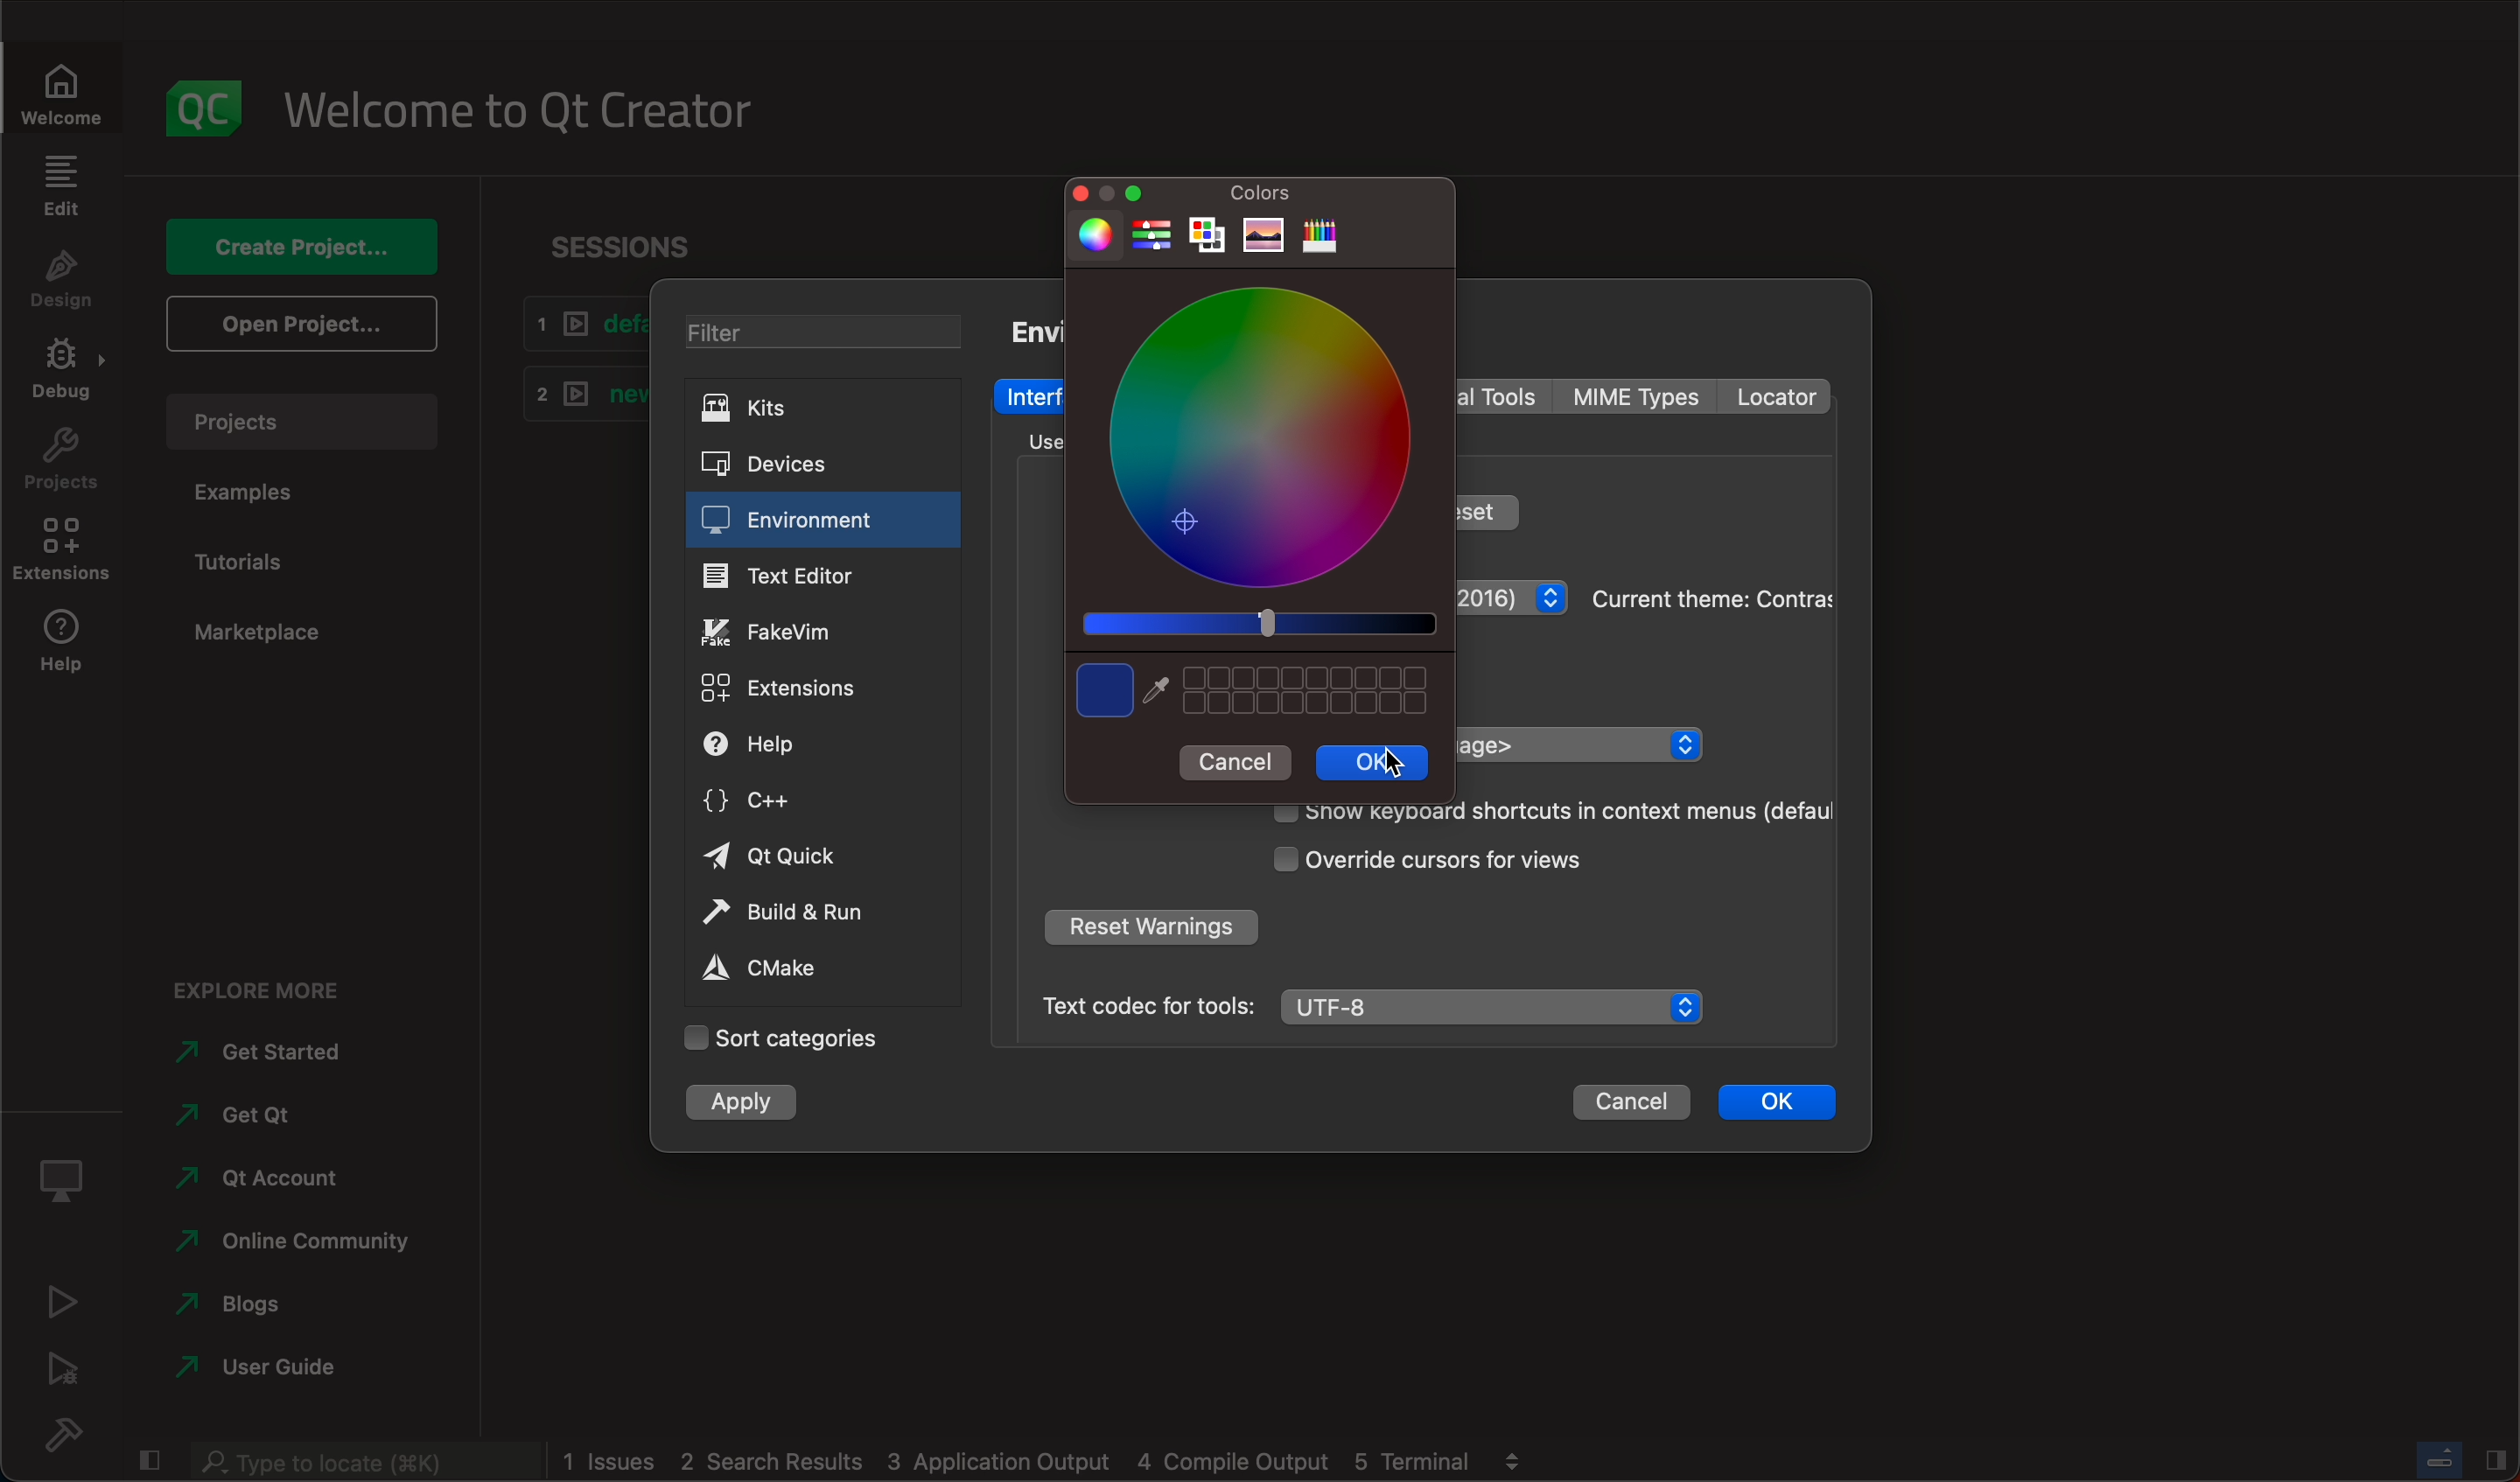 The image size is (2520, 1482). I want to click on project, so click(64, 465).